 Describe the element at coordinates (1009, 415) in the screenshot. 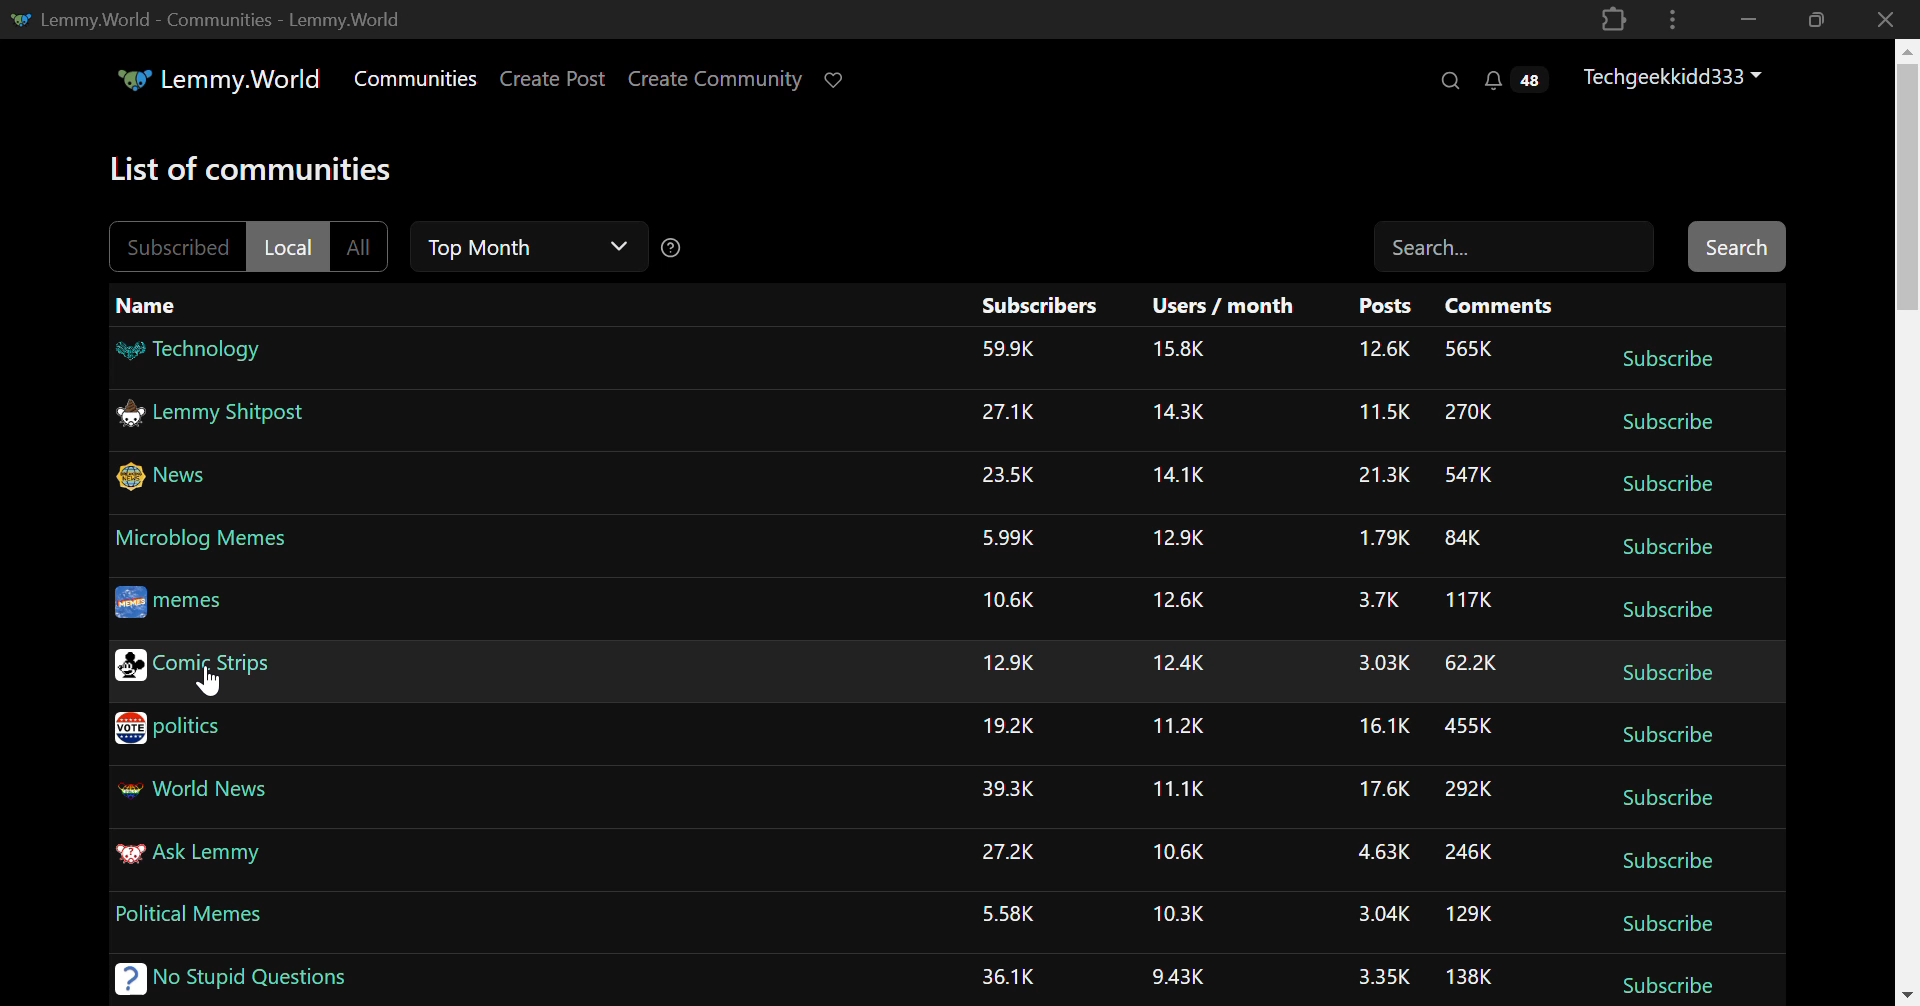

I see `27.1K` at that location.